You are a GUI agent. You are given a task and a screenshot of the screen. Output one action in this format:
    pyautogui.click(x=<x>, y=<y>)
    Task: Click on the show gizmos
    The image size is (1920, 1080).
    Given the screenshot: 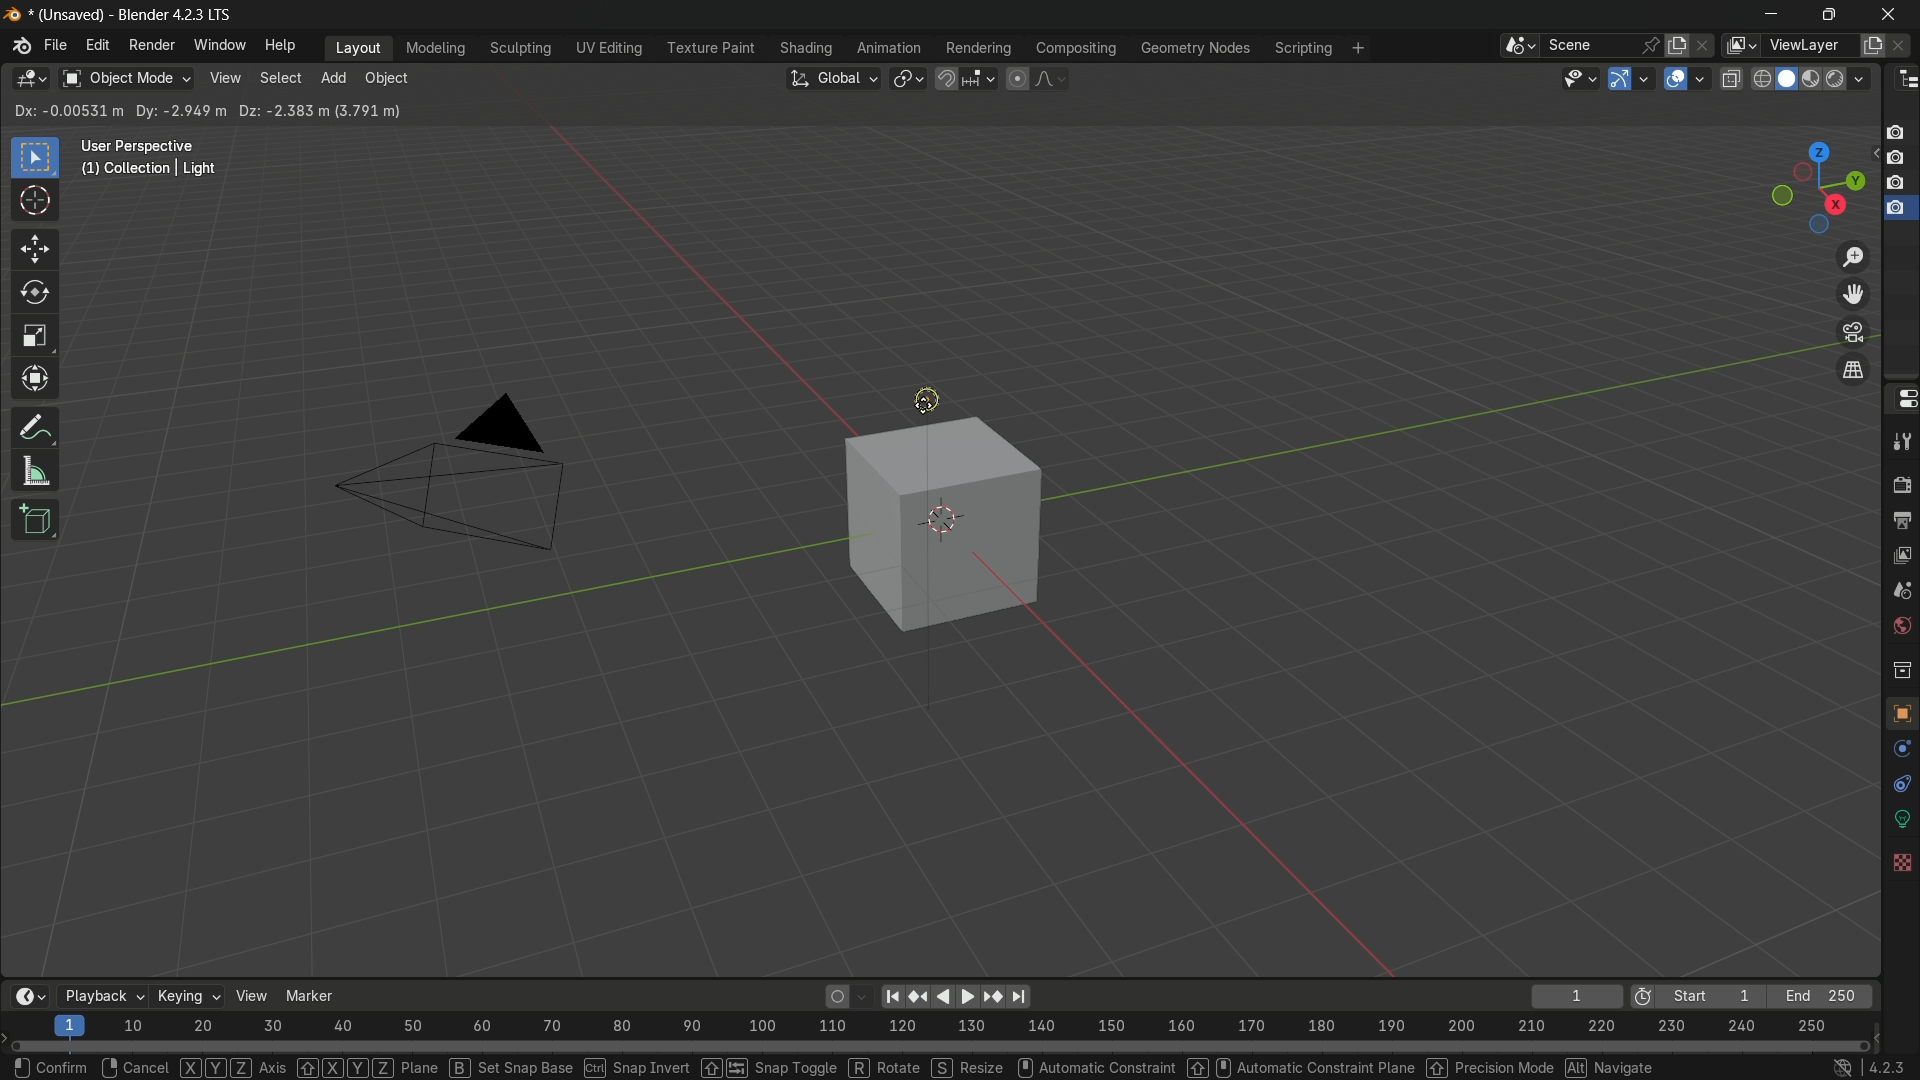 What is the action you would take?
    pyautogui.click(x=1621, y=78)
    